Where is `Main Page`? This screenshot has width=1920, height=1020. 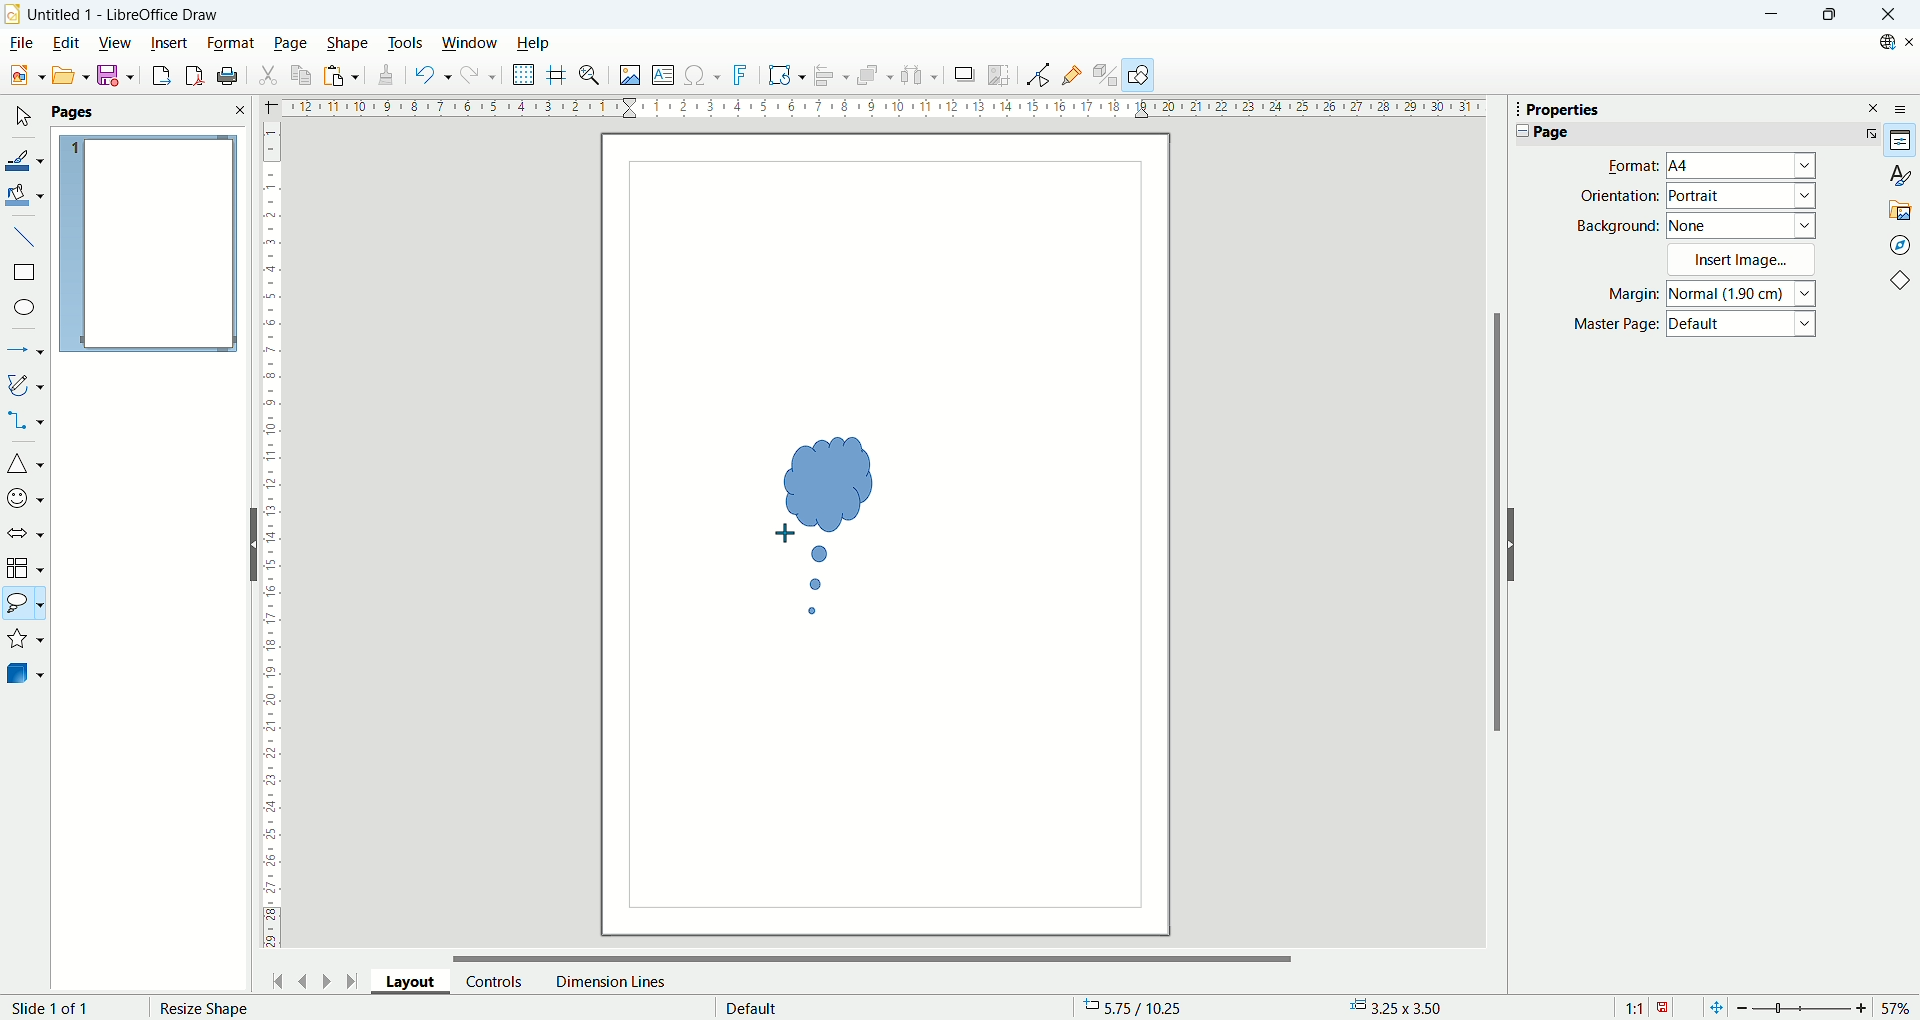
Main Page is located at coordinates (885, 796).